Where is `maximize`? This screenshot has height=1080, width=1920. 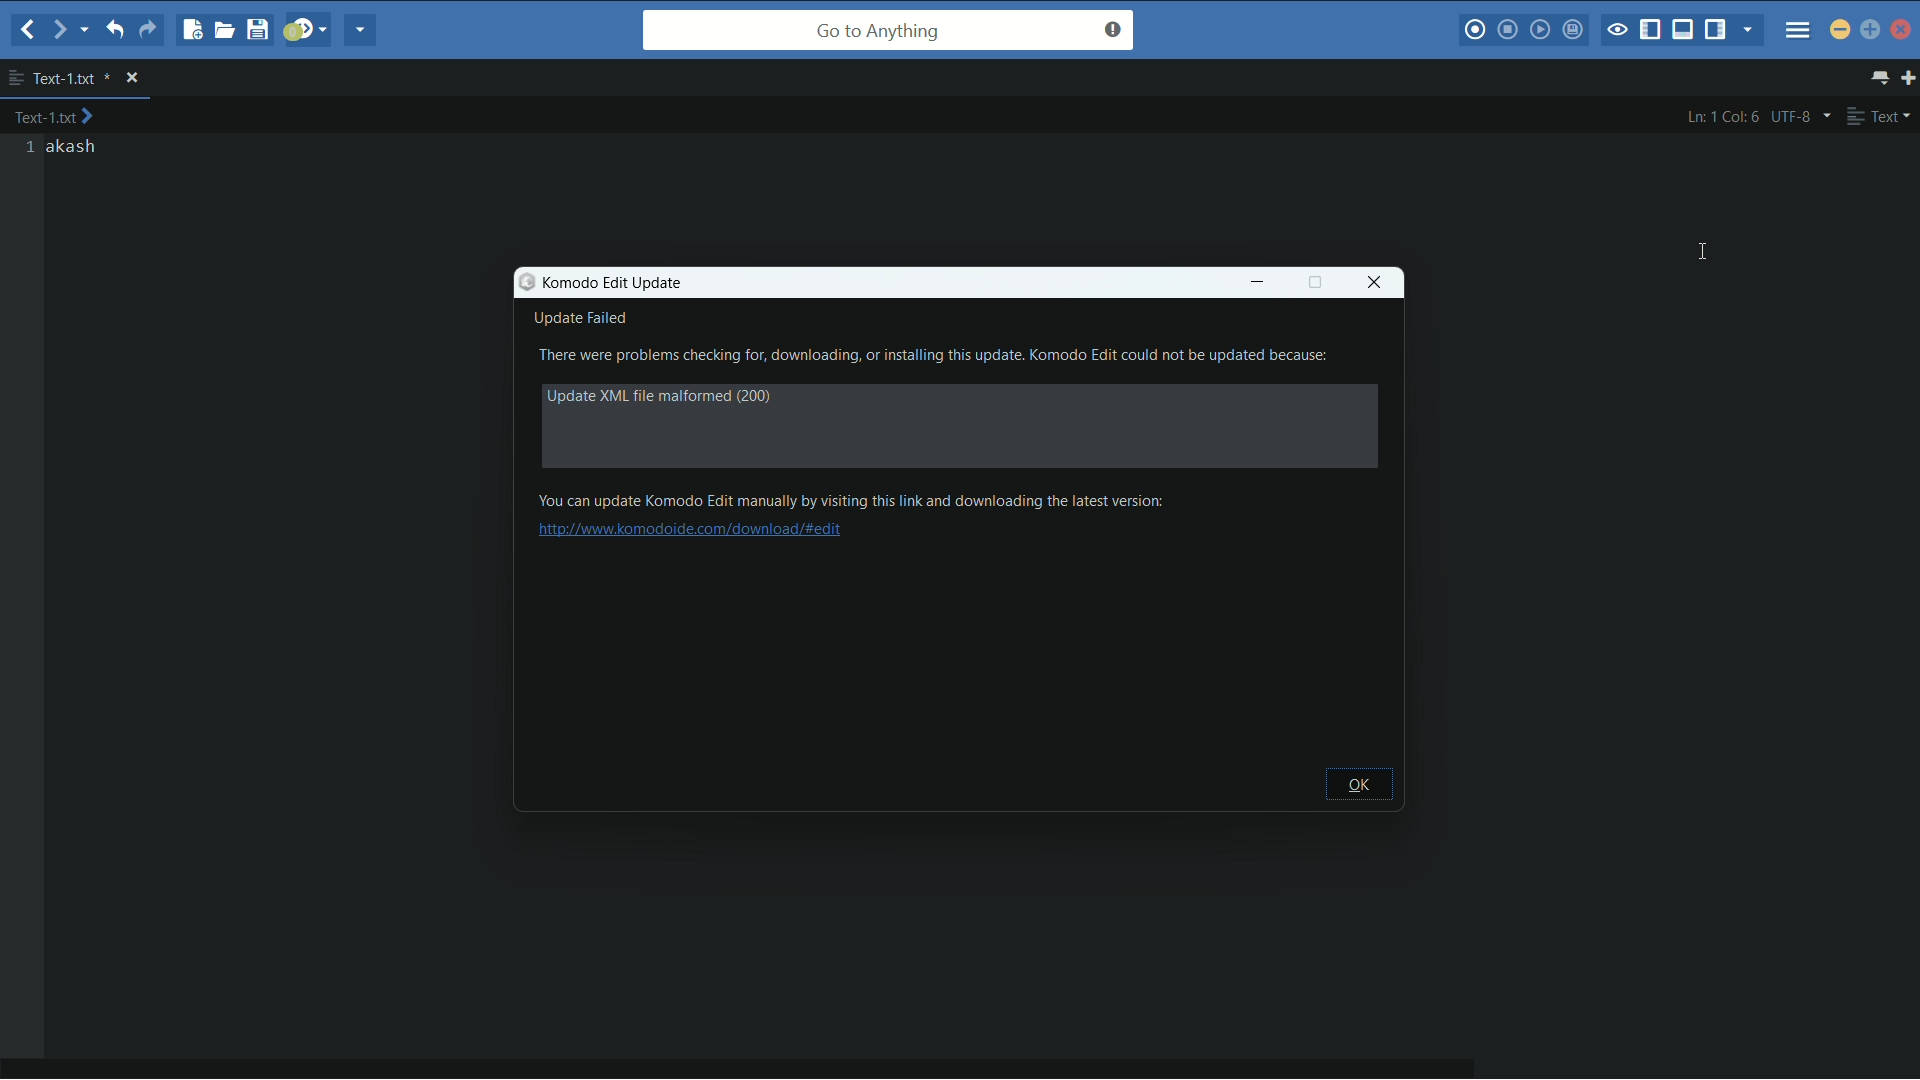
maximize is located at coordinates (1873, 31).